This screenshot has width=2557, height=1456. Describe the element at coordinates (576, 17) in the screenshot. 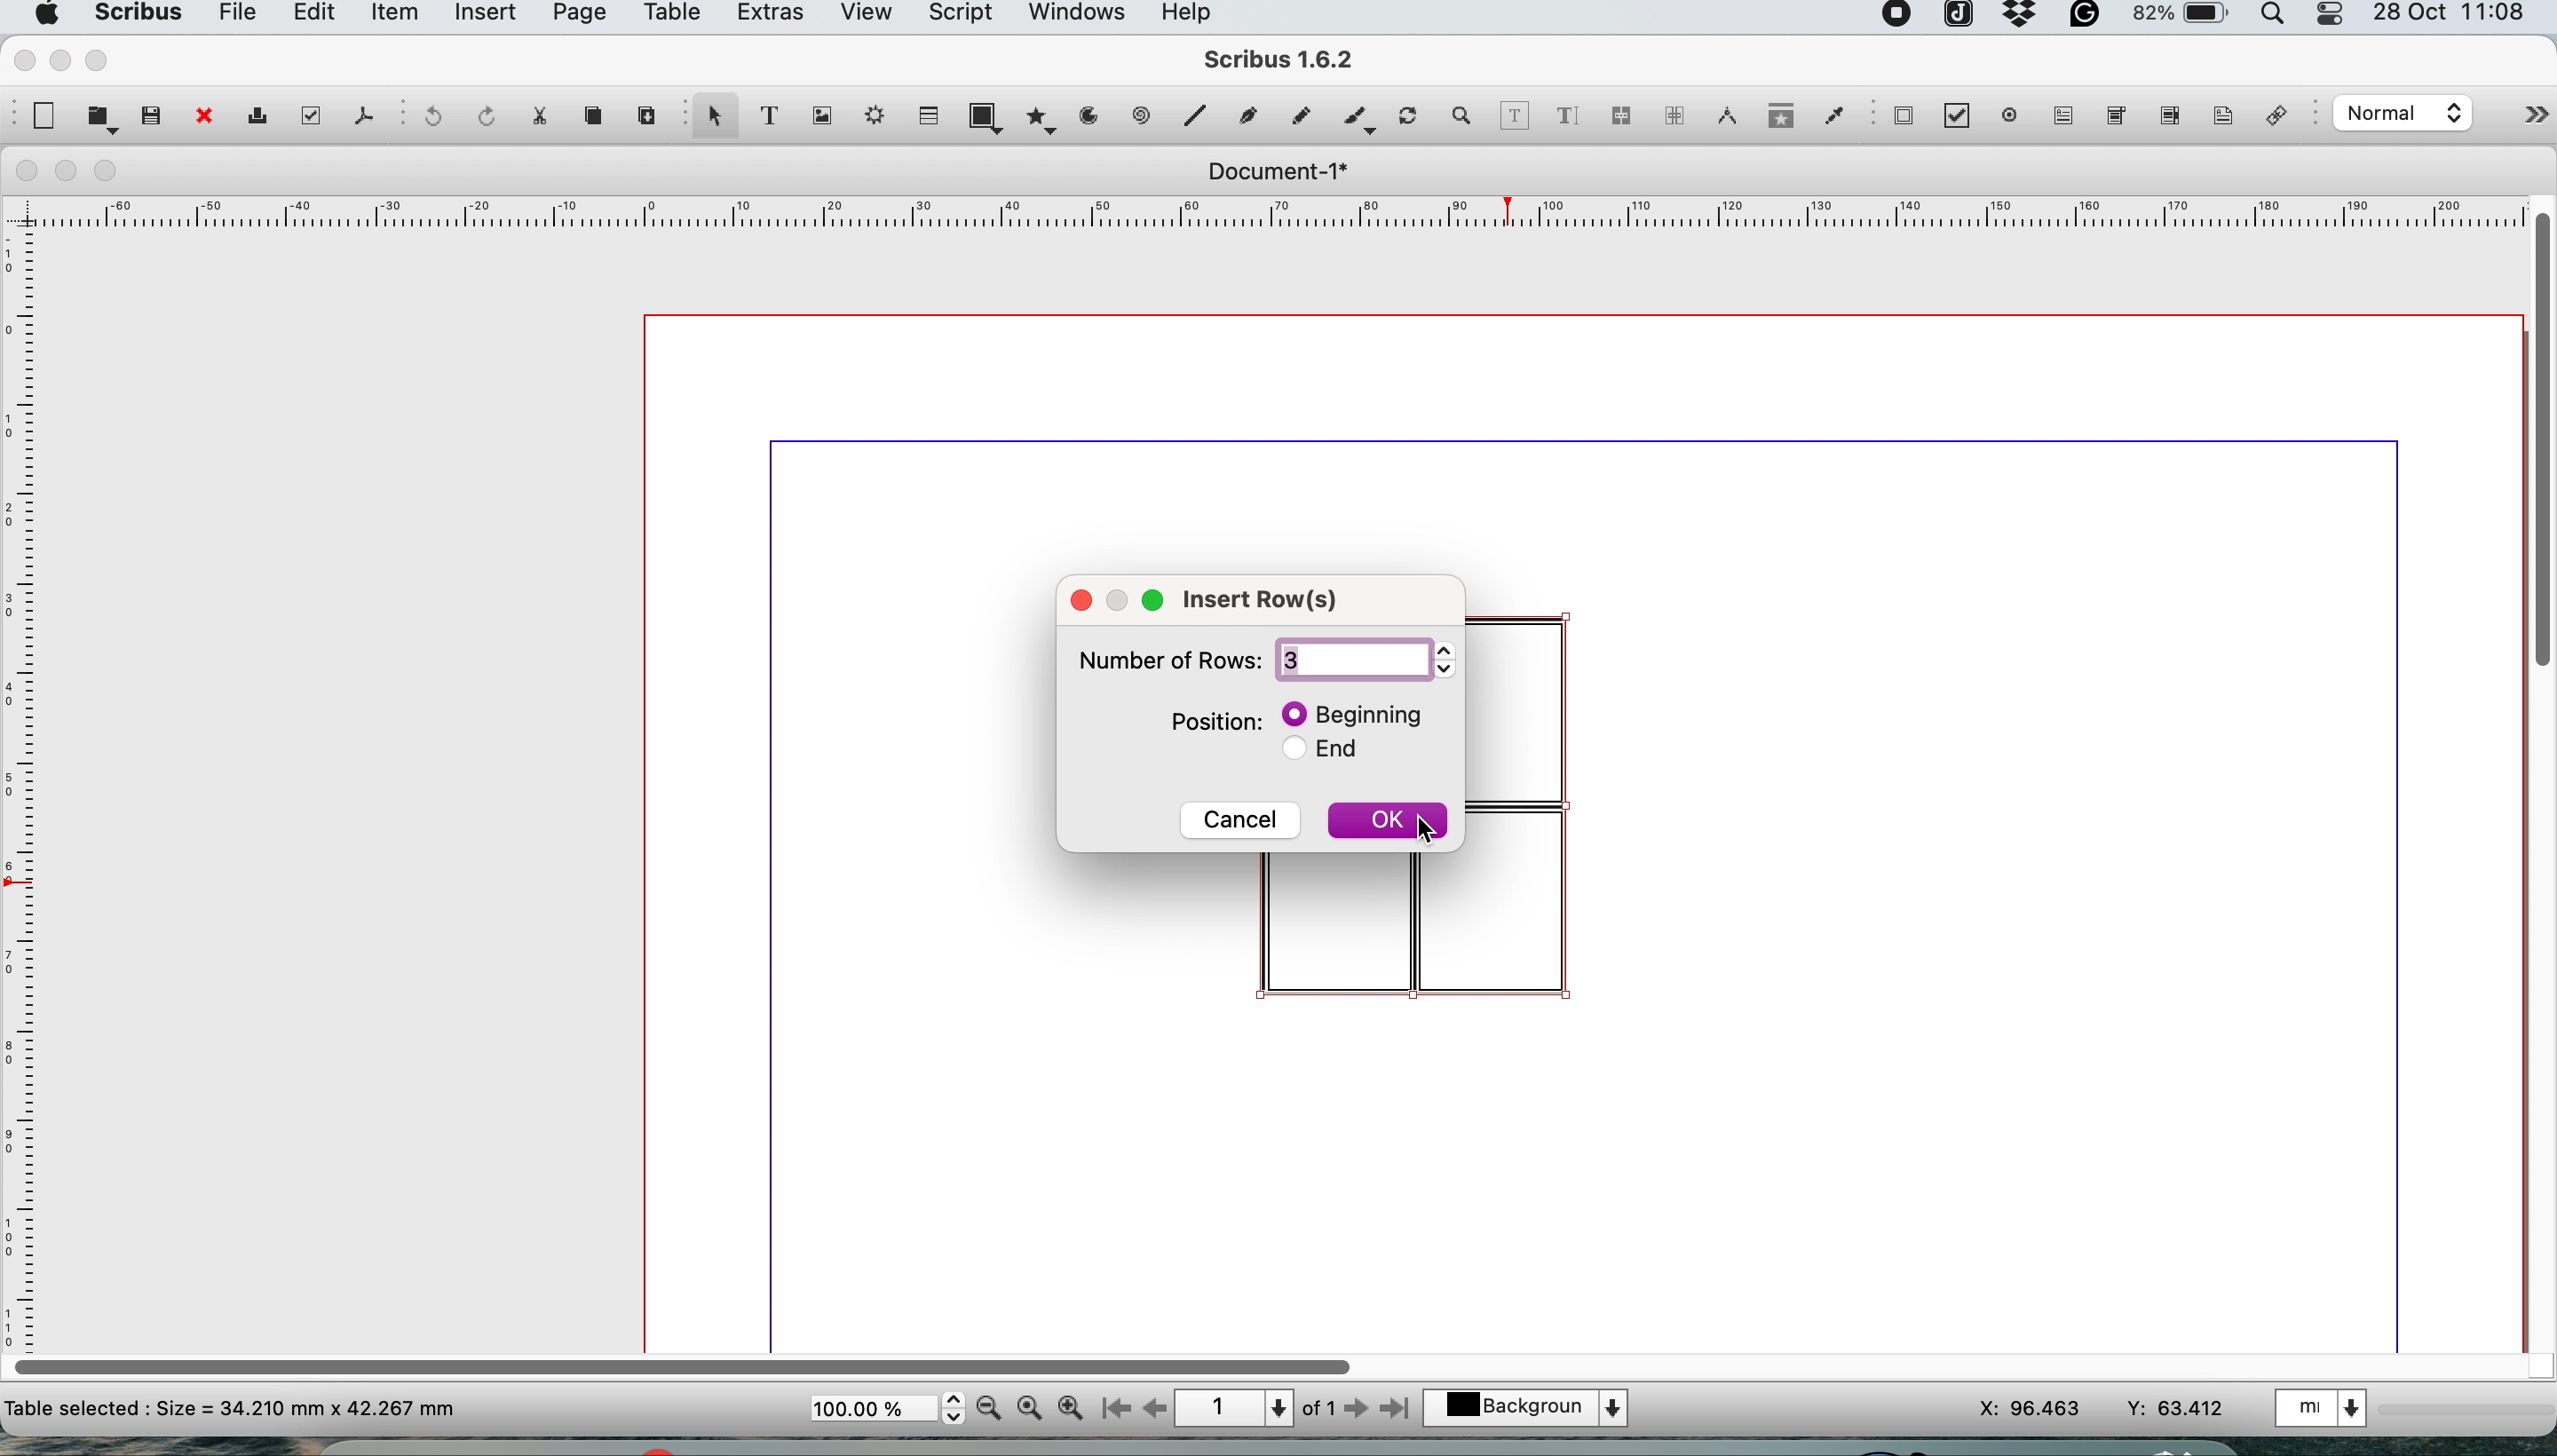

I see `page` at that location.